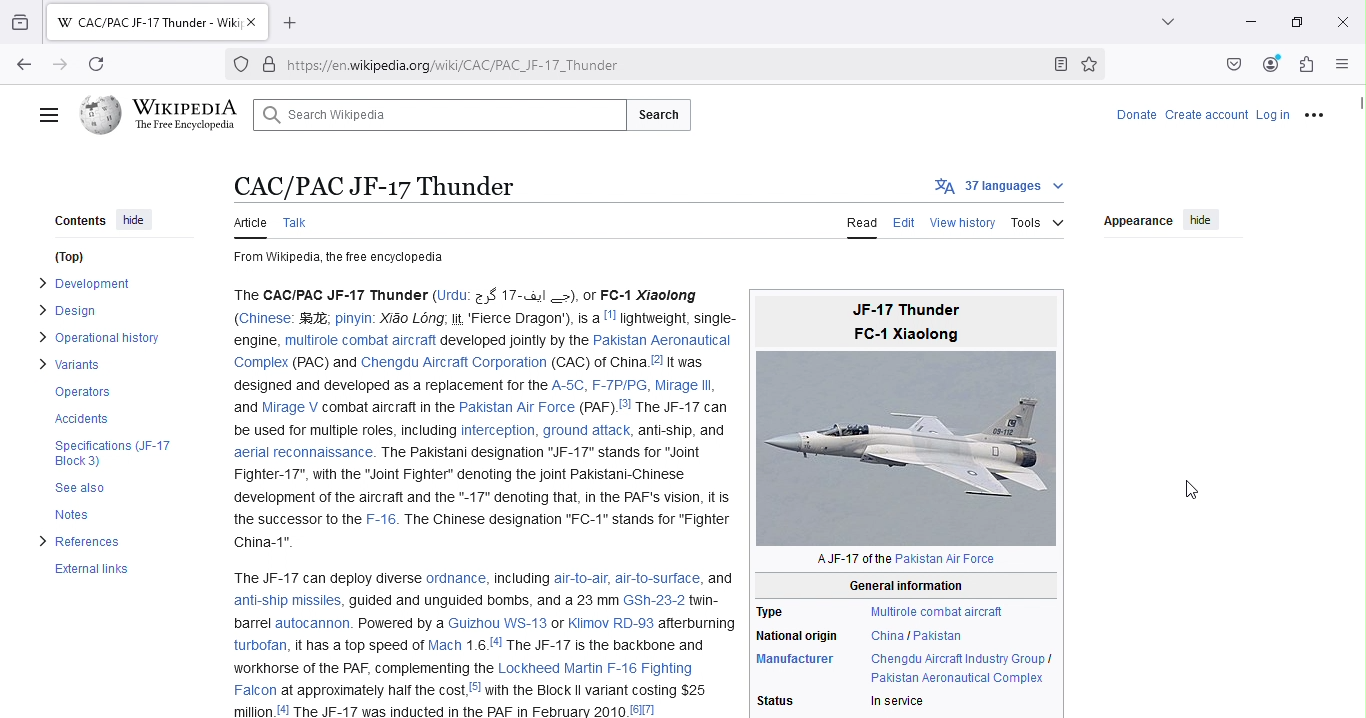 Image resolution: width=1366 pixels, height=718 pixels. What do you see at coordinates (863, 222) in the screenshot?
I see `read` at bounding box center [863, 222].